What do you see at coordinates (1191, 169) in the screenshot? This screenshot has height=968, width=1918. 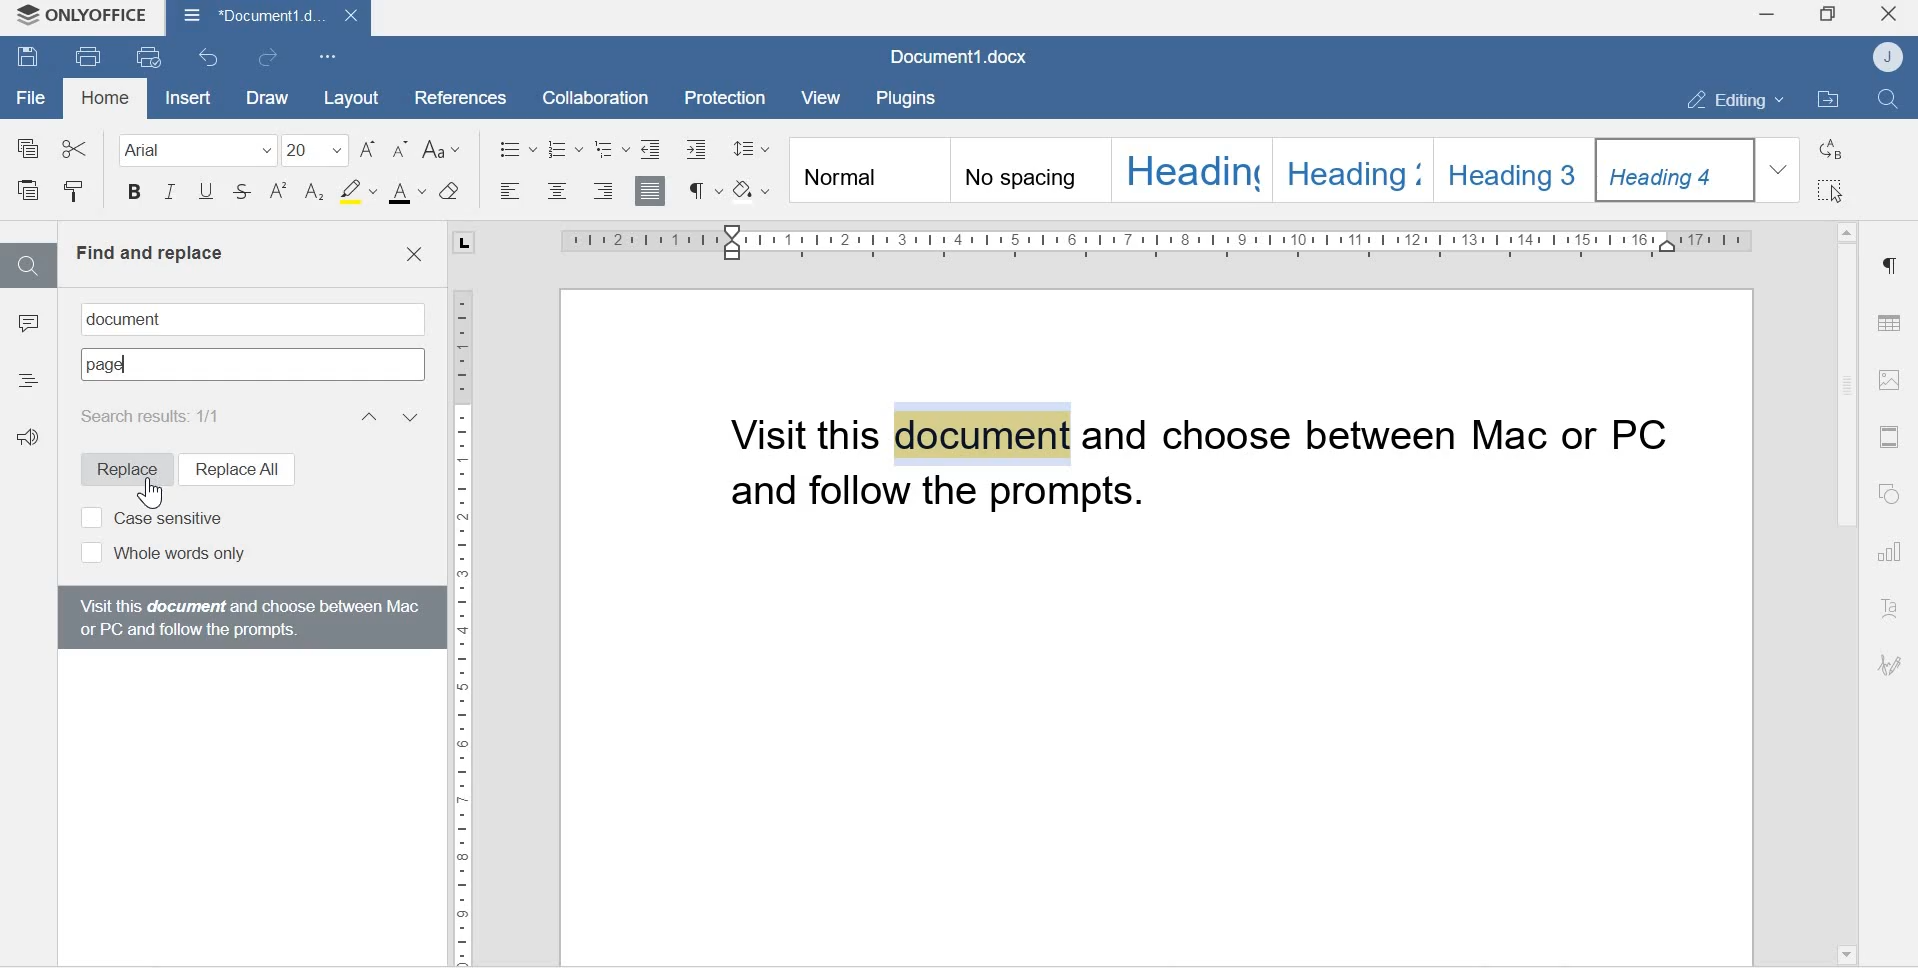 I see `Heading 1` at bounding box center [1191, 169].